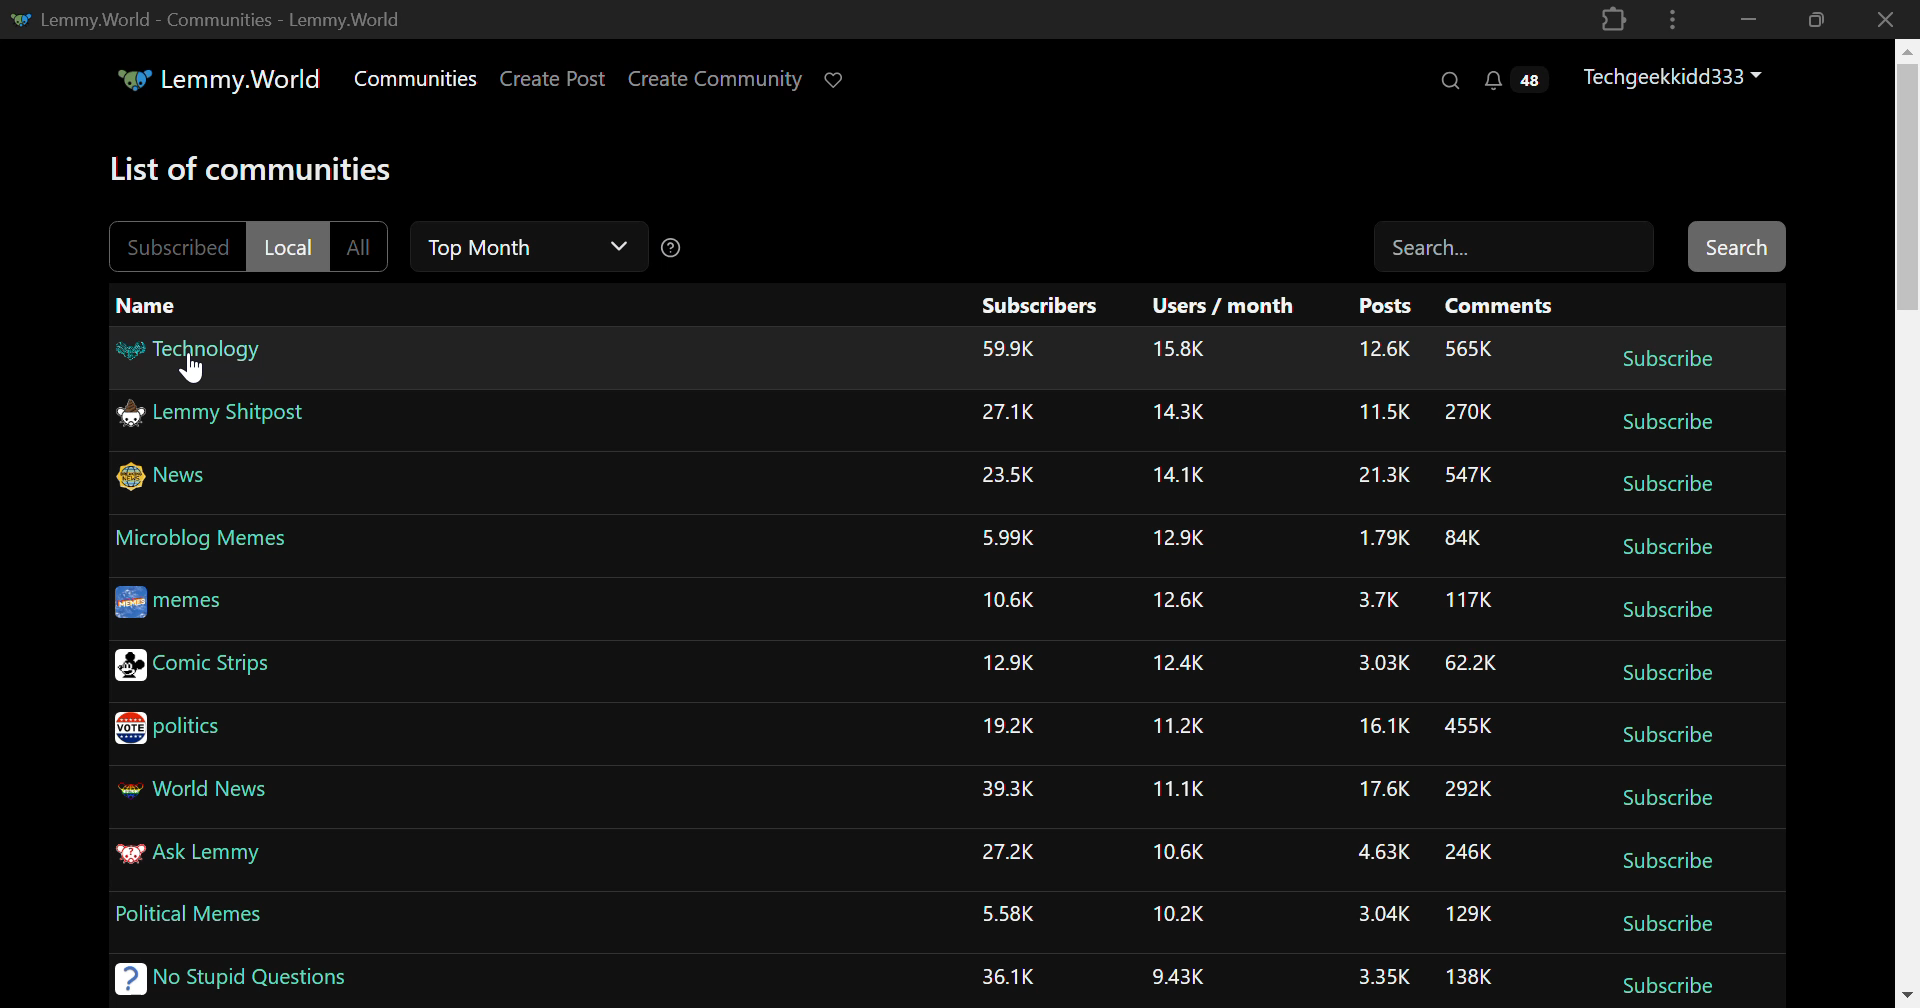  What do you see at coordinates (247, 167) in the screenshot?
I see `List of communities` at bounding box center [247, 167].